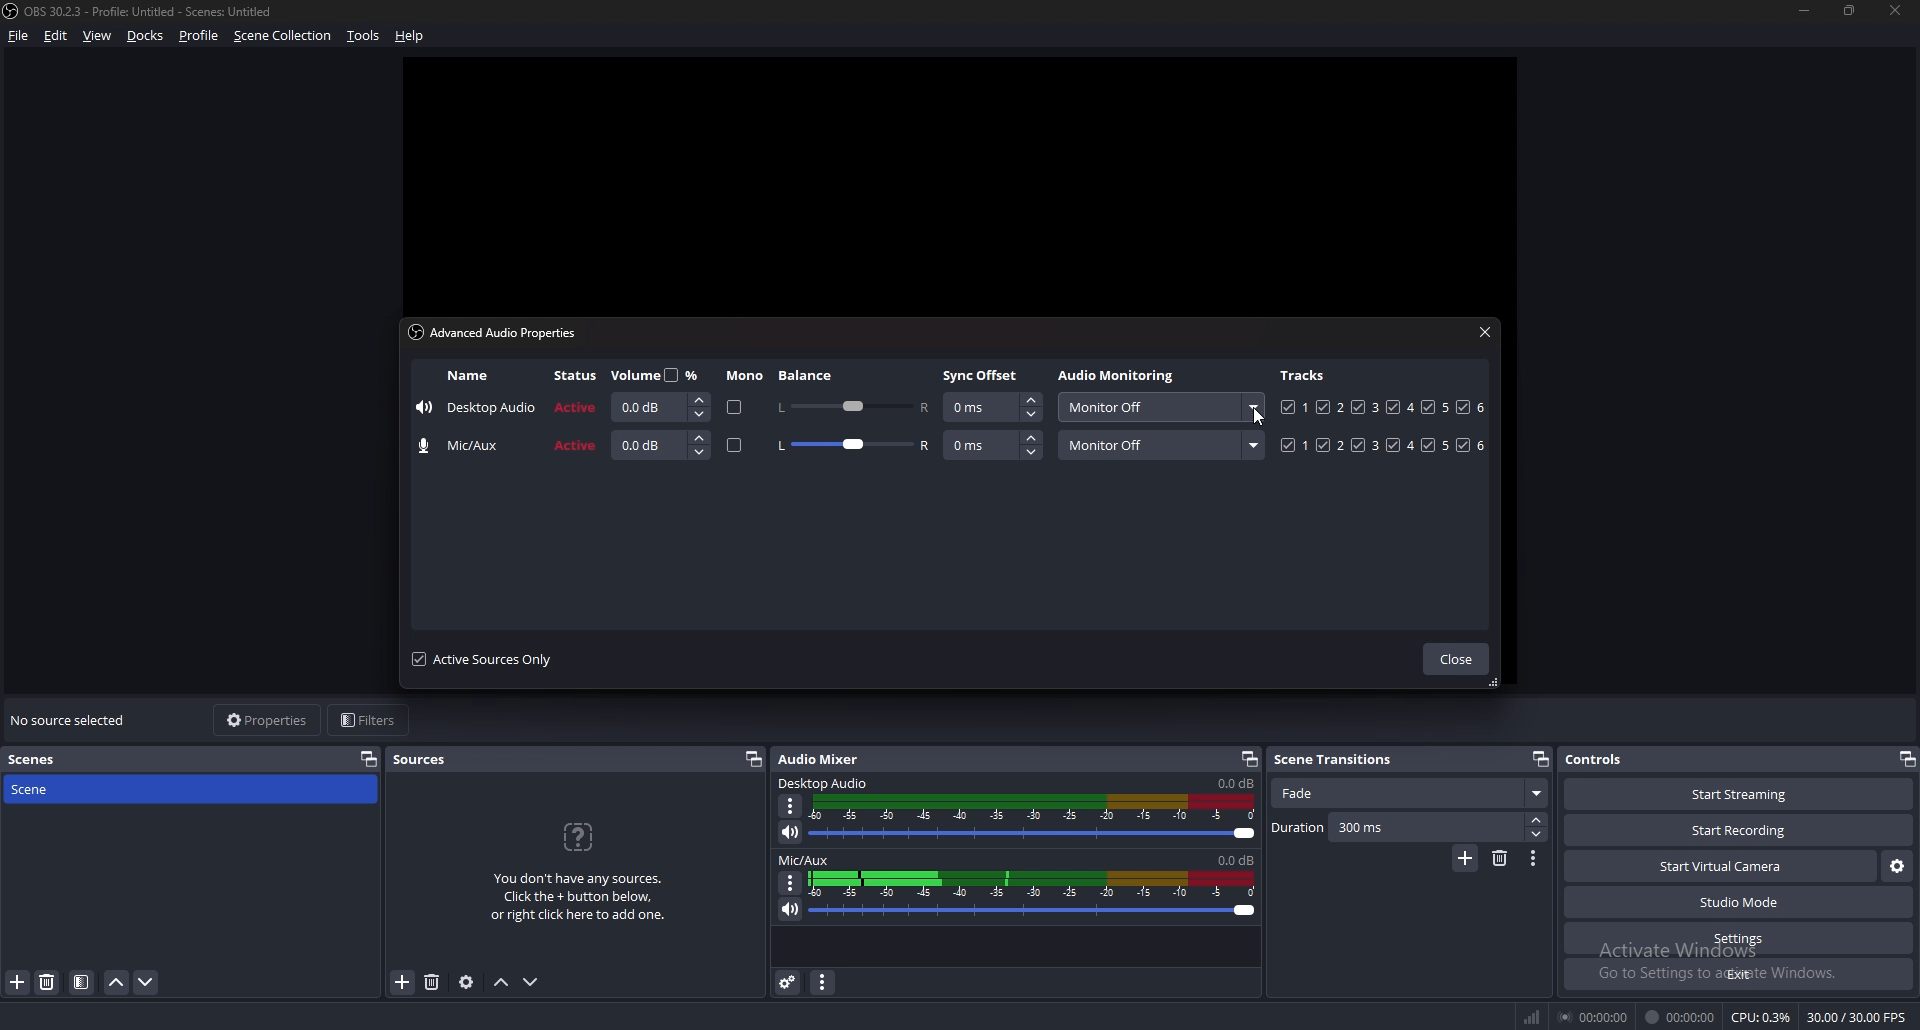  Describe the element at coordinates (792, 806) in the screenshot. I see `options` at that location.